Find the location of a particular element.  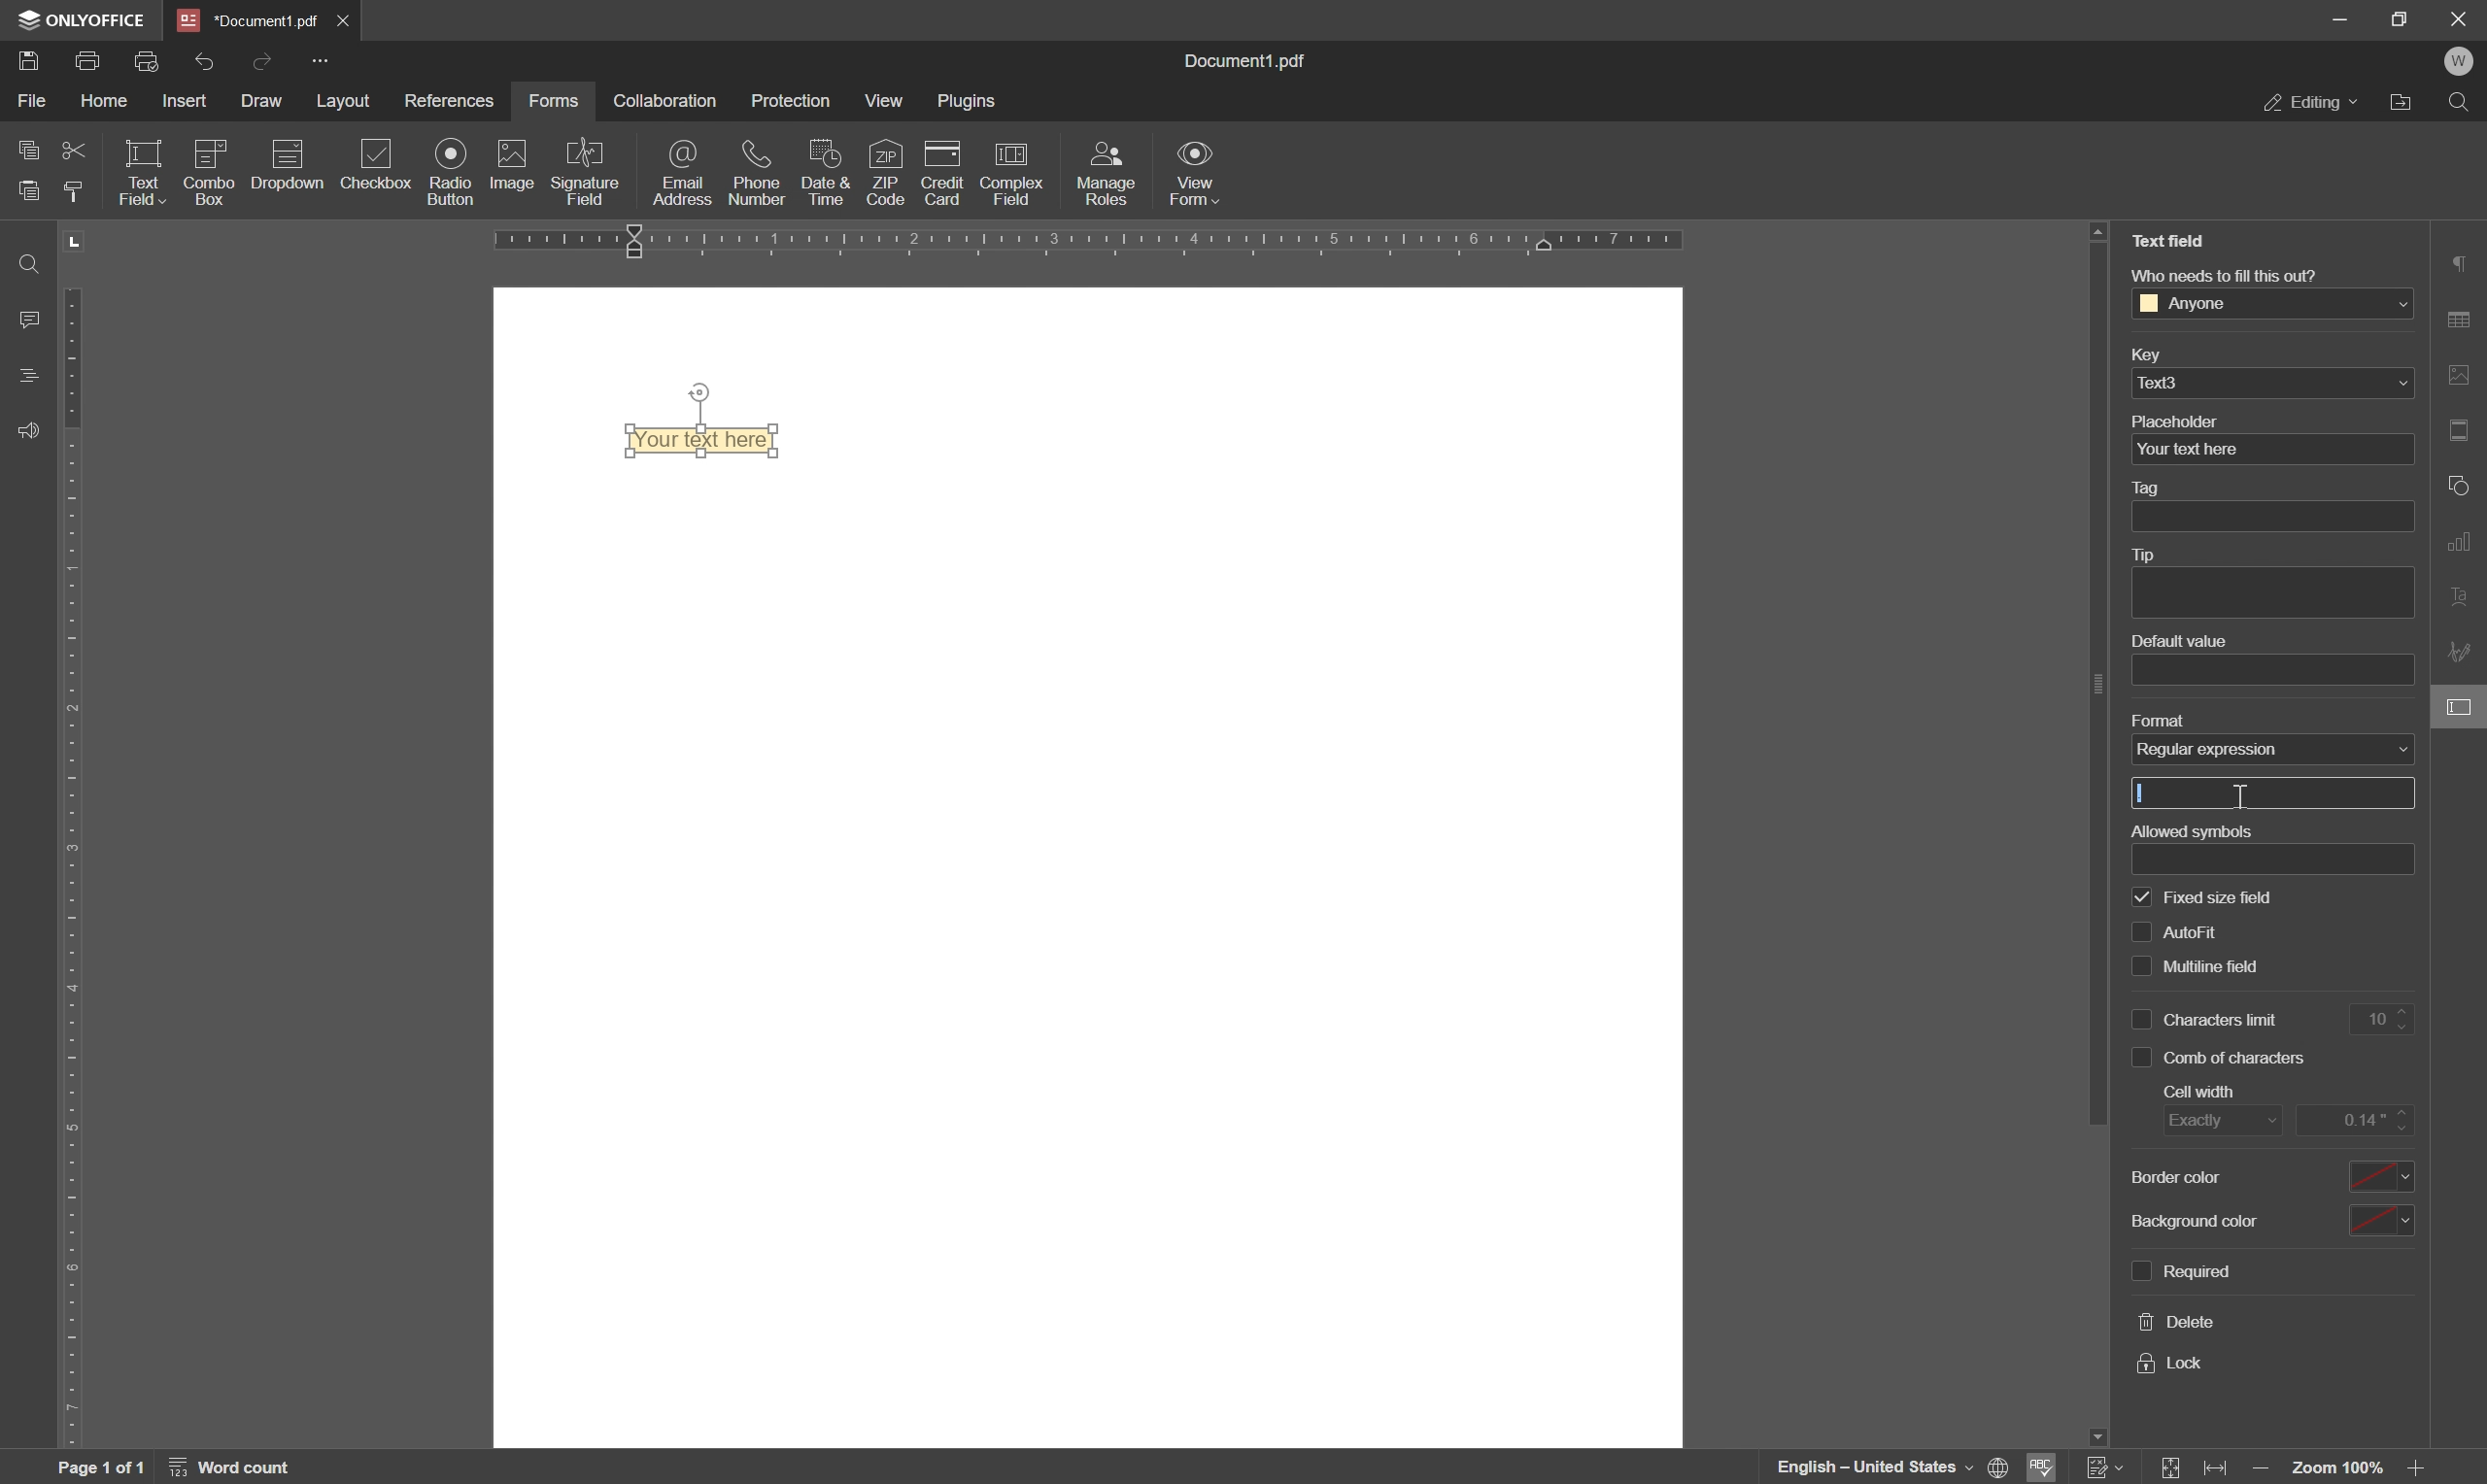

tip text box is located at coordinates (2264, 593).